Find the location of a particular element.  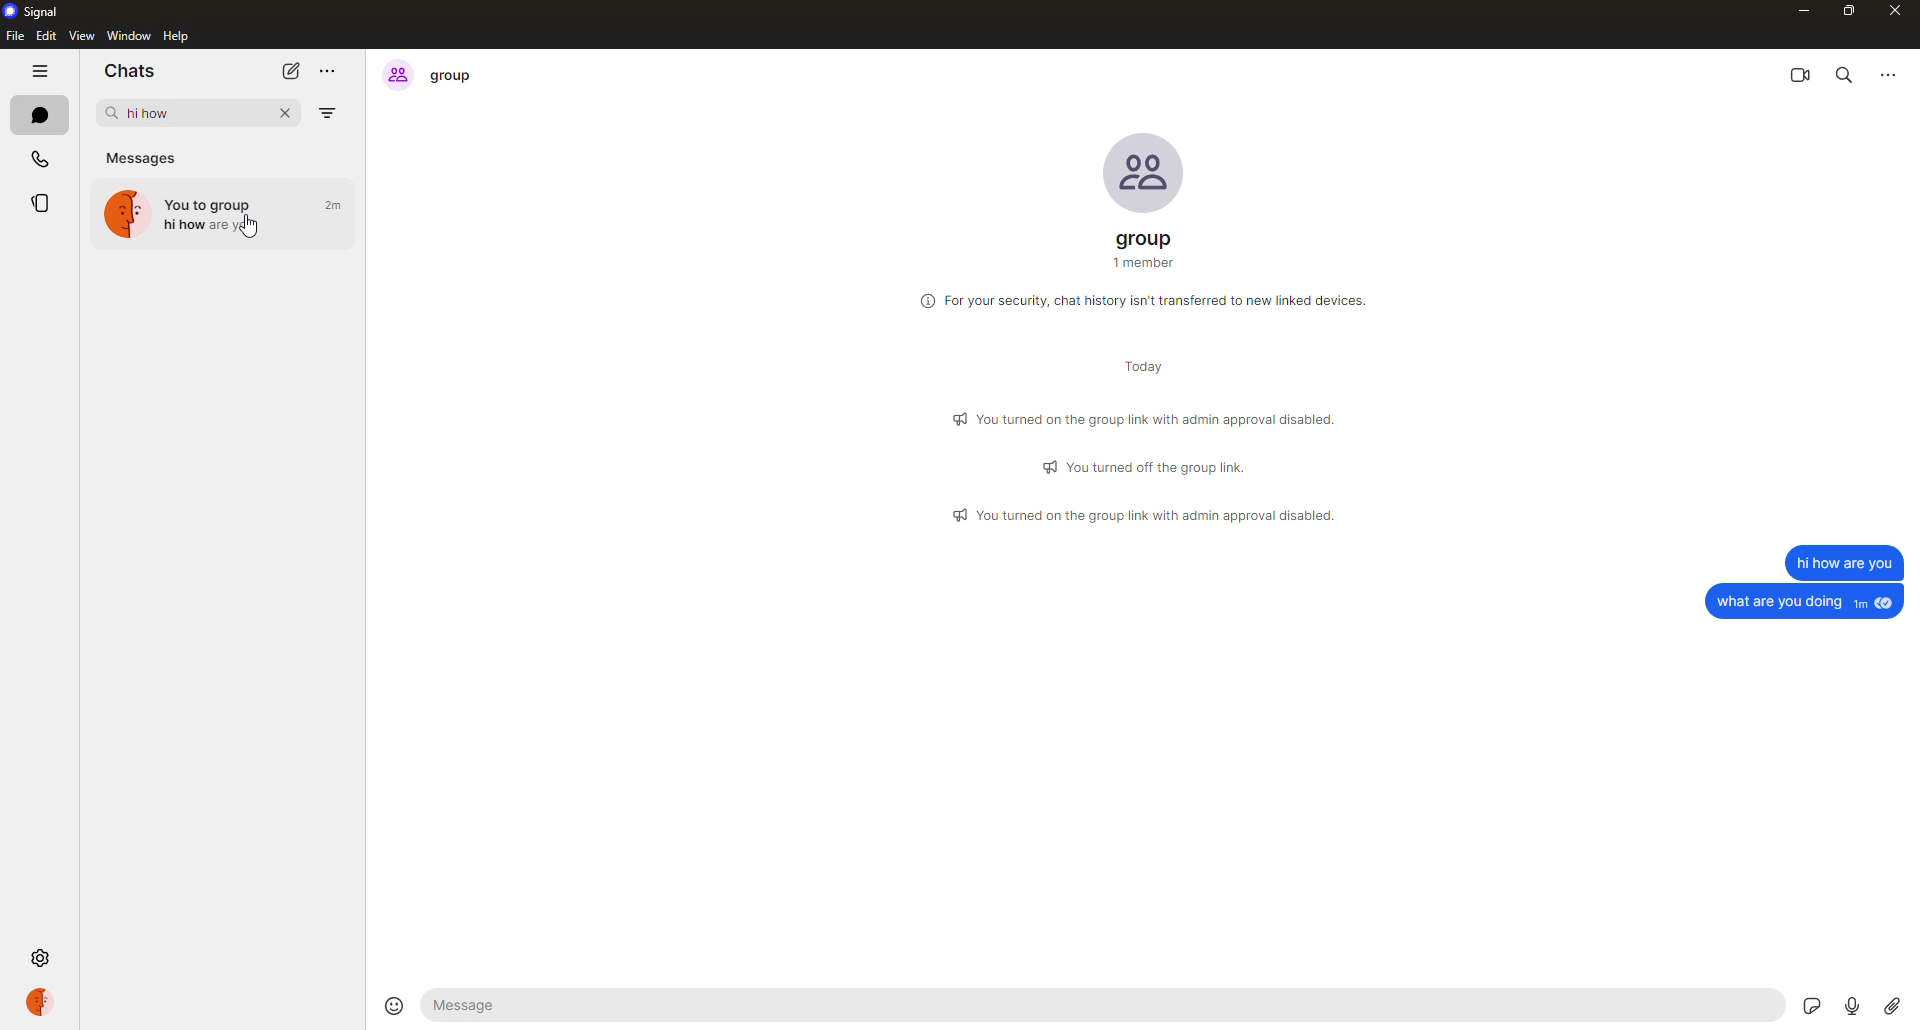

info is located at coordinates (1149, 466).